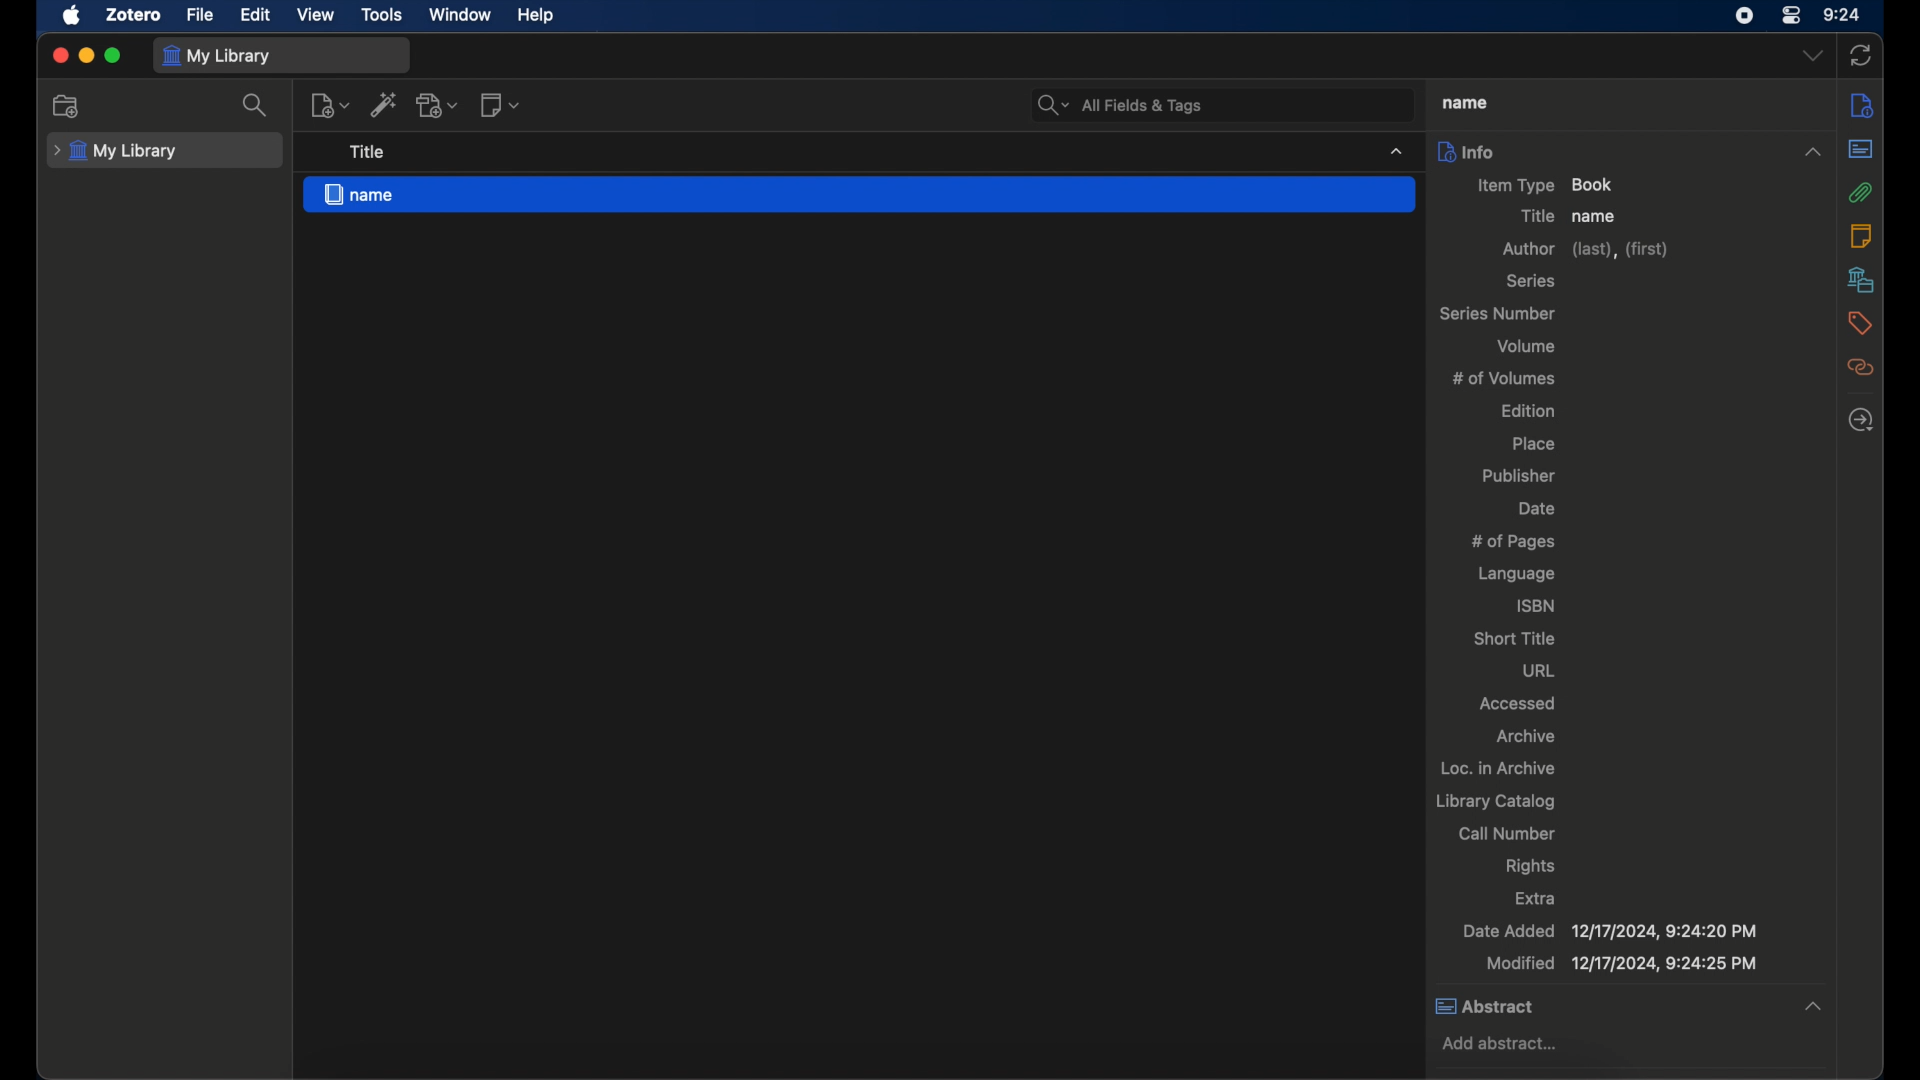 The height and width of the screenshot is (1080, 1920). I want to click on help, so click(535, 16).